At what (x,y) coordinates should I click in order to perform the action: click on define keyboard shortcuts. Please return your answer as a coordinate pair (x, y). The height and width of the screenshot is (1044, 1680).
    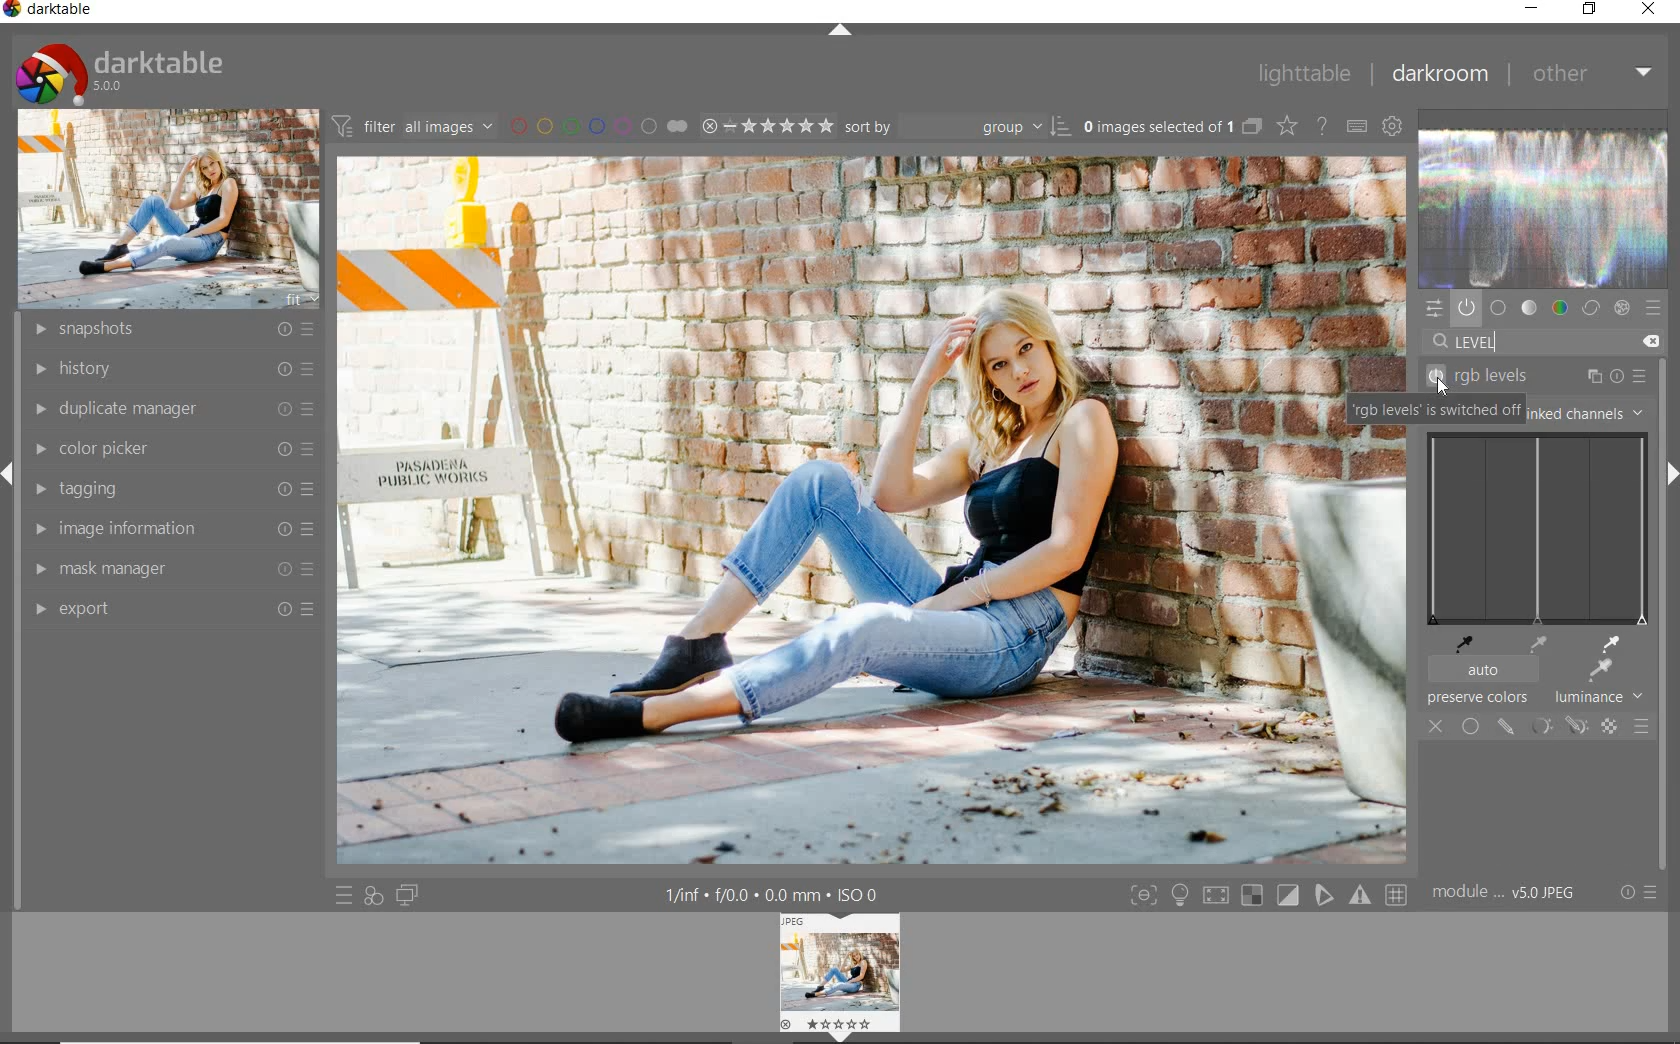
    Looking at the image, I should click on (1355, 125).